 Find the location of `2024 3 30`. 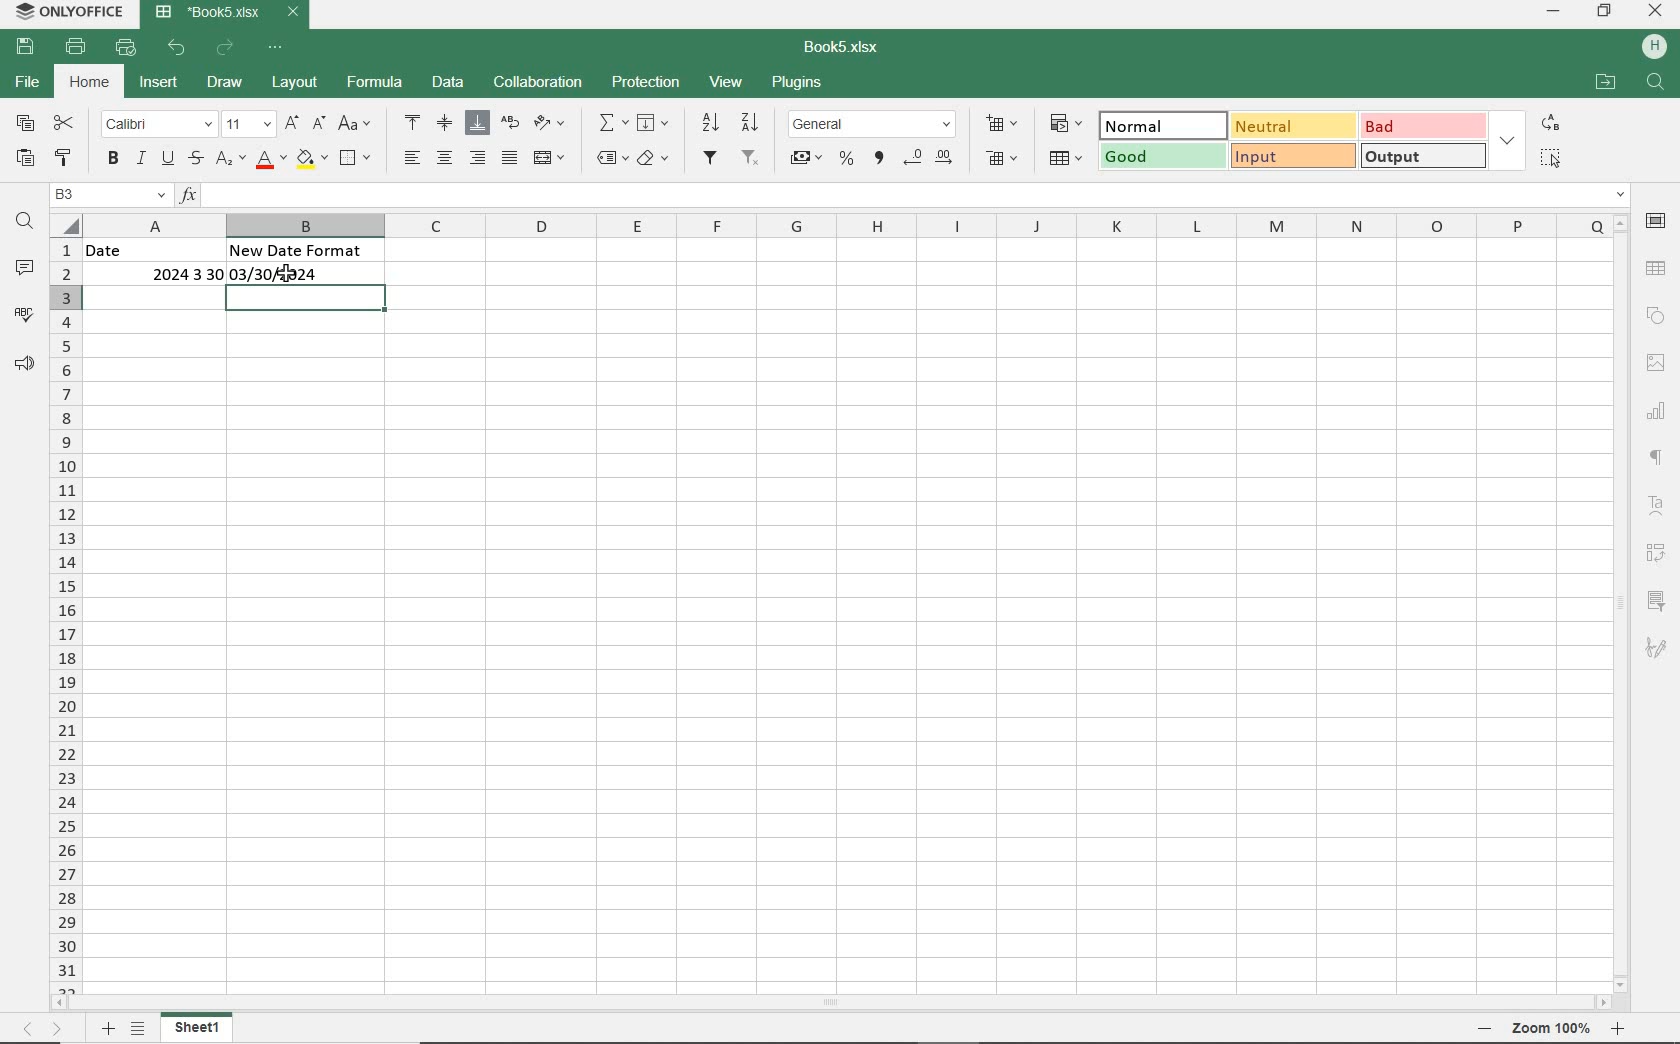

2024 3 30 is located at coordinates (171, 274).